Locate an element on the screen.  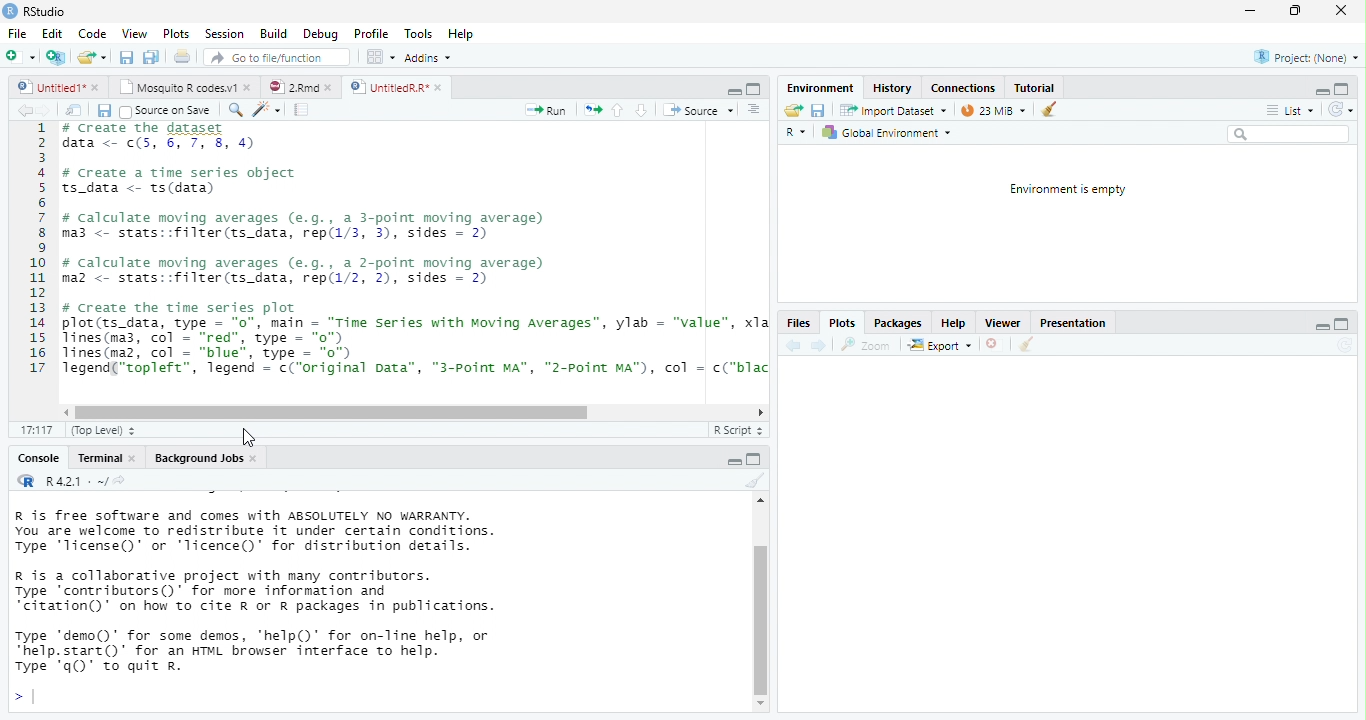
close is located at coordinates (256, 459).